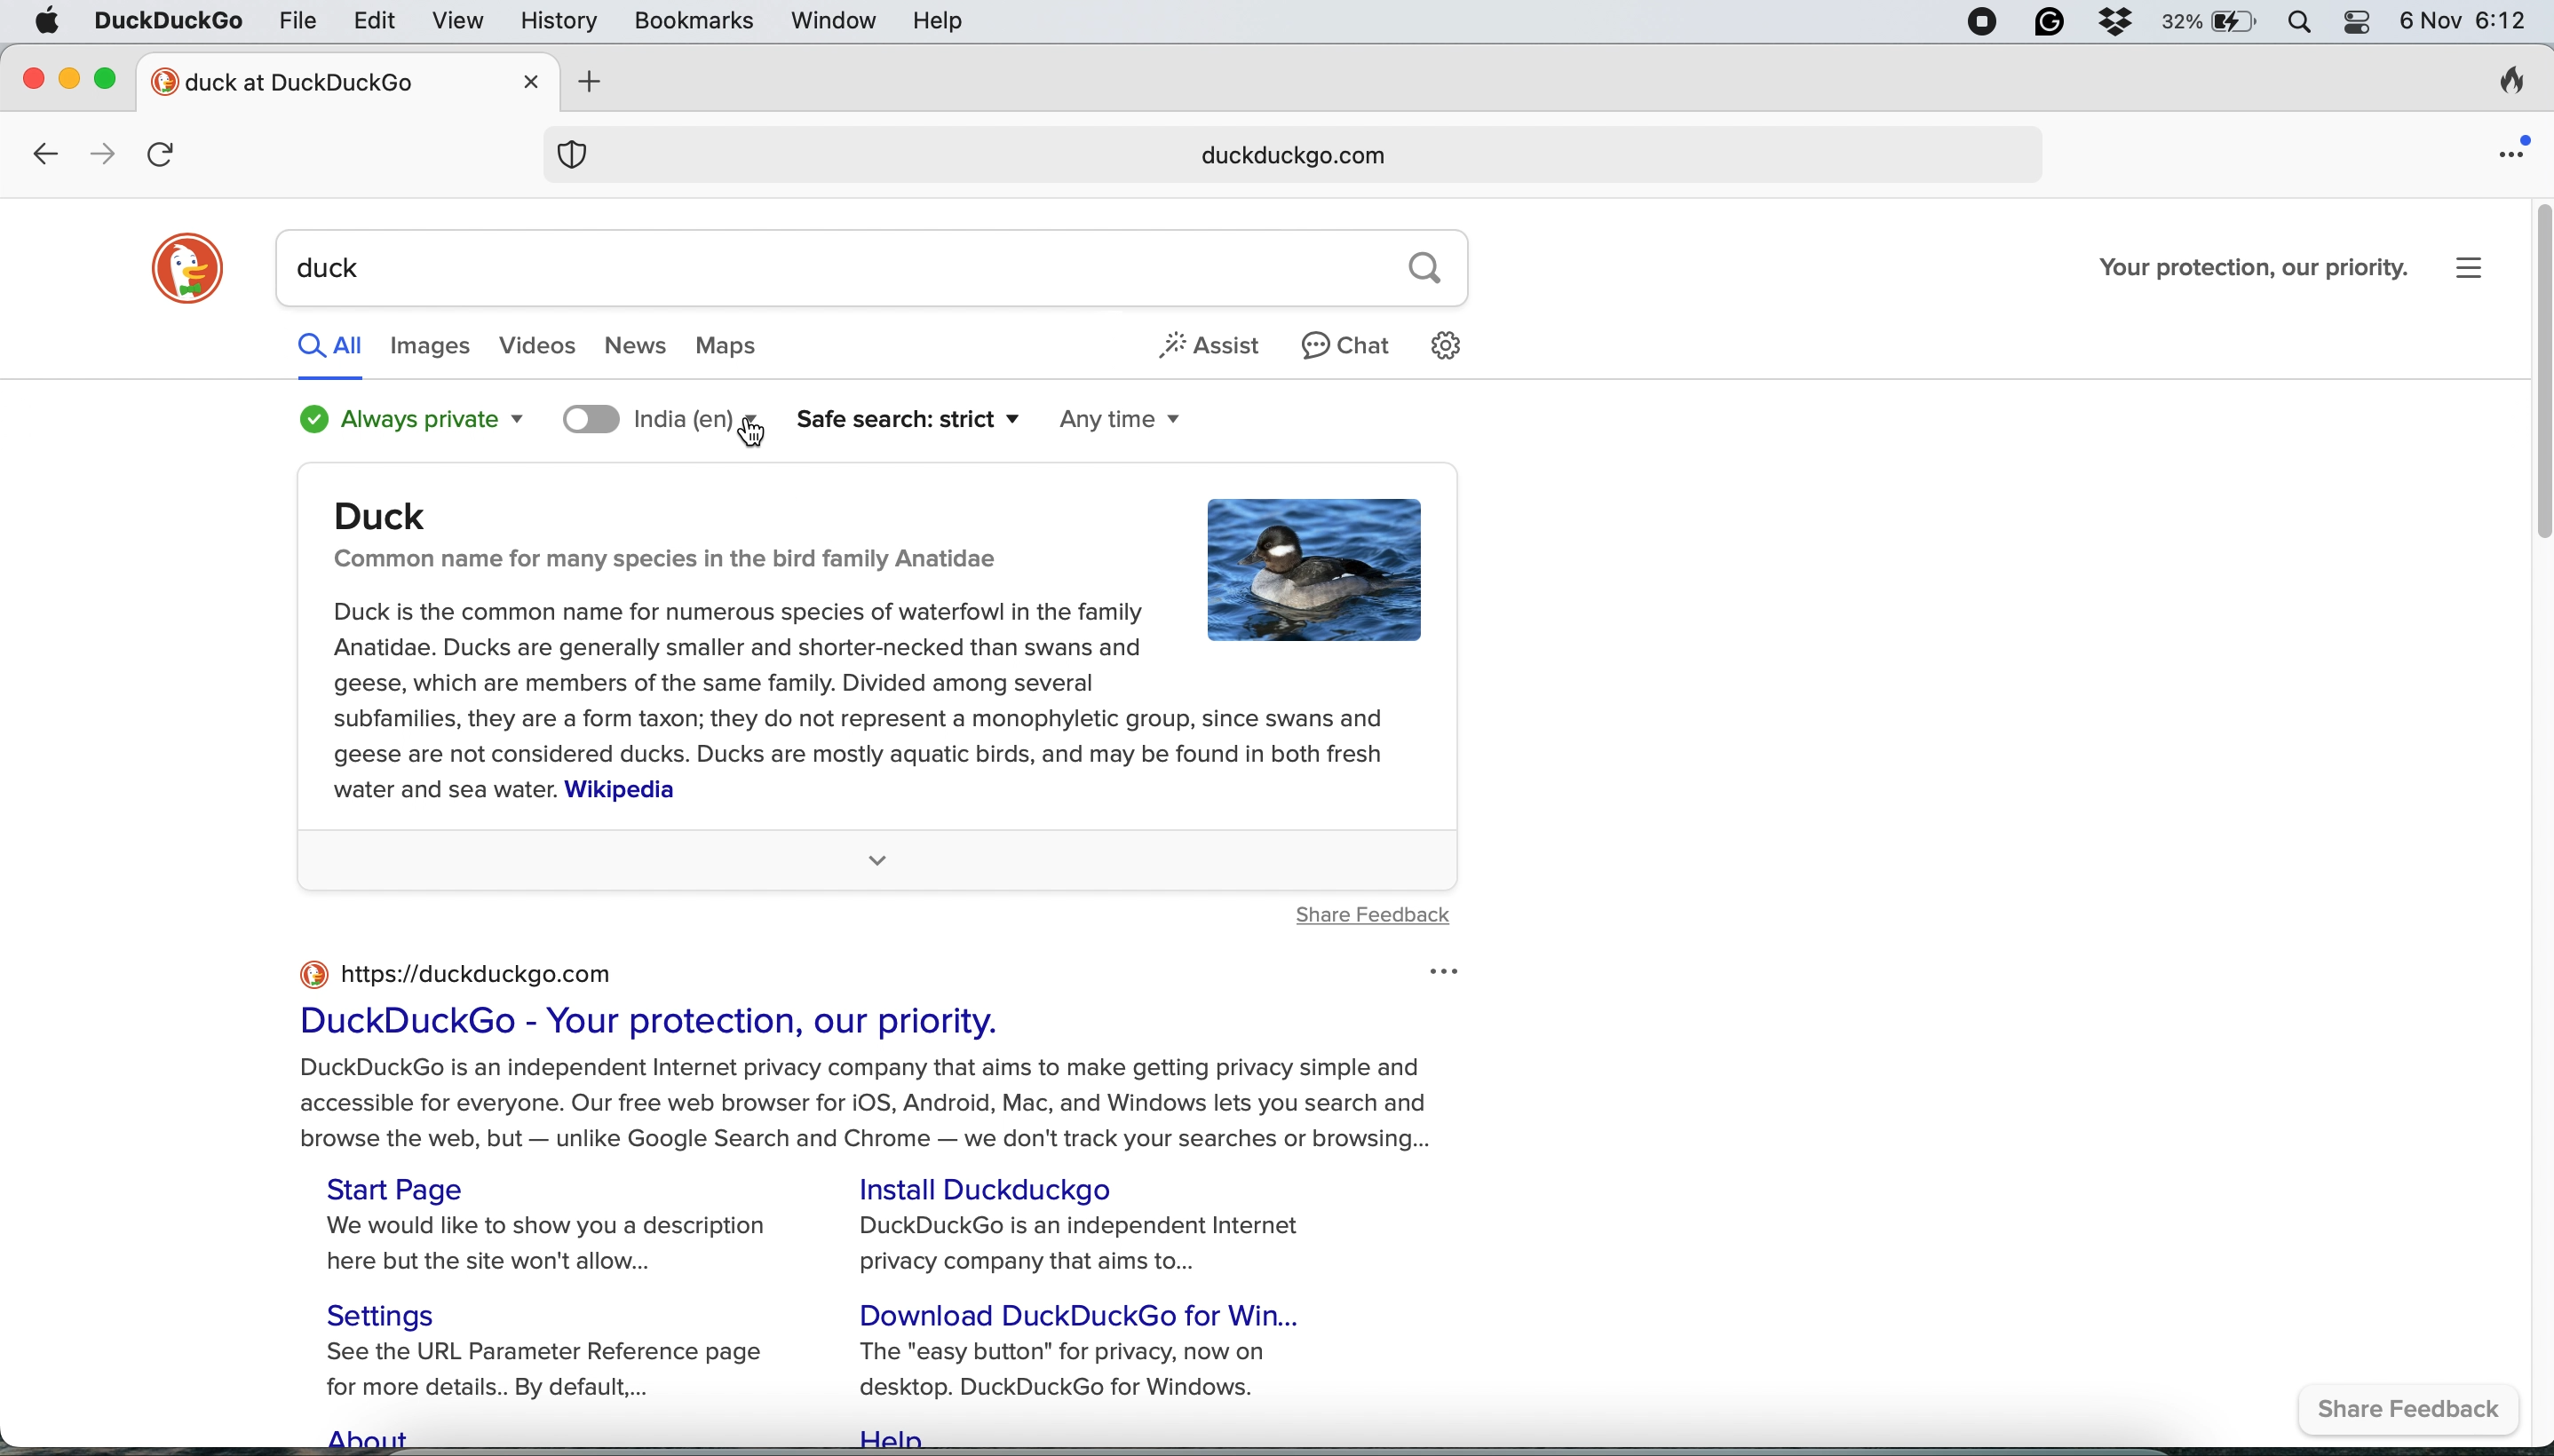  What do you see at coordinates (559, 1372) in the screenshot?
I see `See the URL Parameter Reference page
for more details.. By default,...` at bounding box center [559, 1372].